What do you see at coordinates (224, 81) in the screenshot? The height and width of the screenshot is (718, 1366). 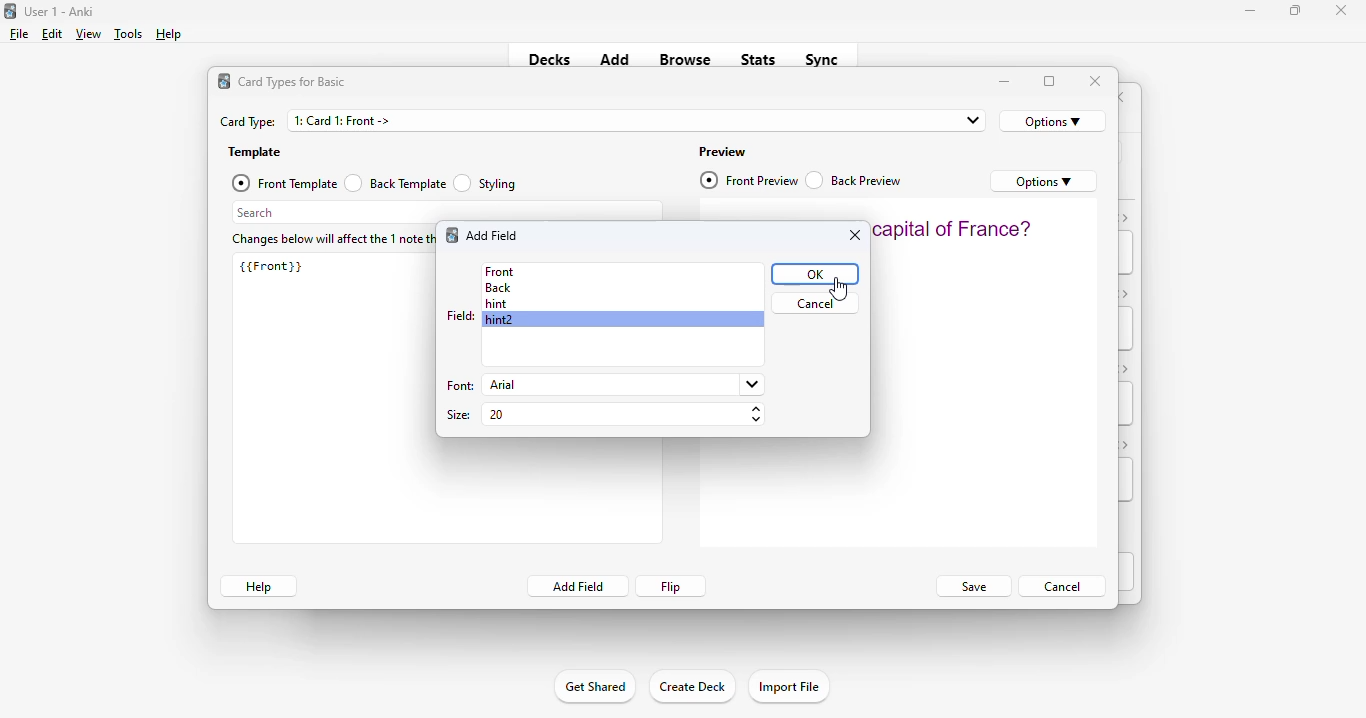 I see `logo` at bounding box center [224, 81].